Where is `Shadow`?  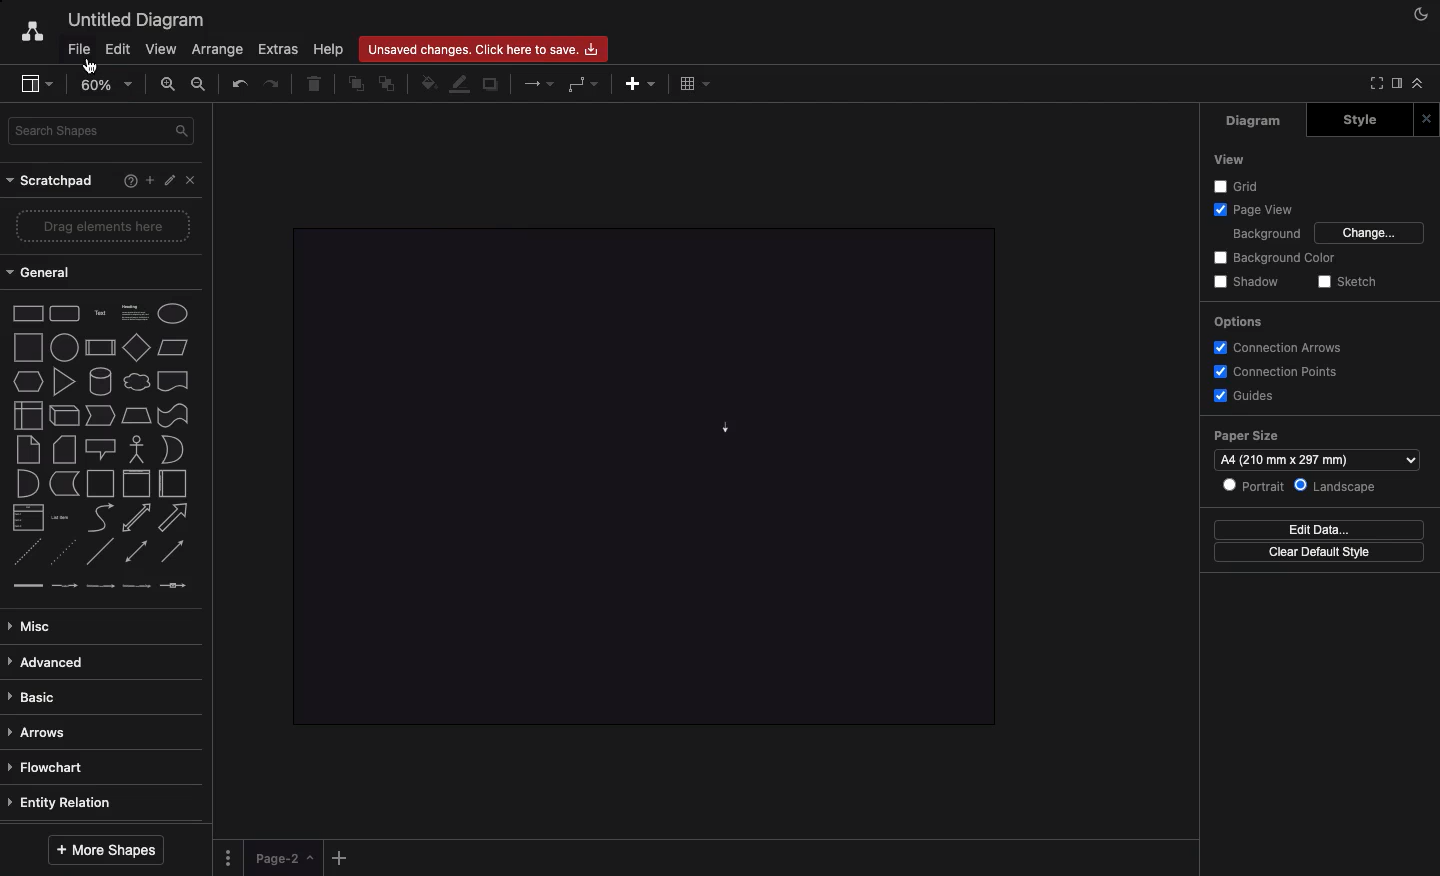
Shadow is located at coordinates (1246, 283).